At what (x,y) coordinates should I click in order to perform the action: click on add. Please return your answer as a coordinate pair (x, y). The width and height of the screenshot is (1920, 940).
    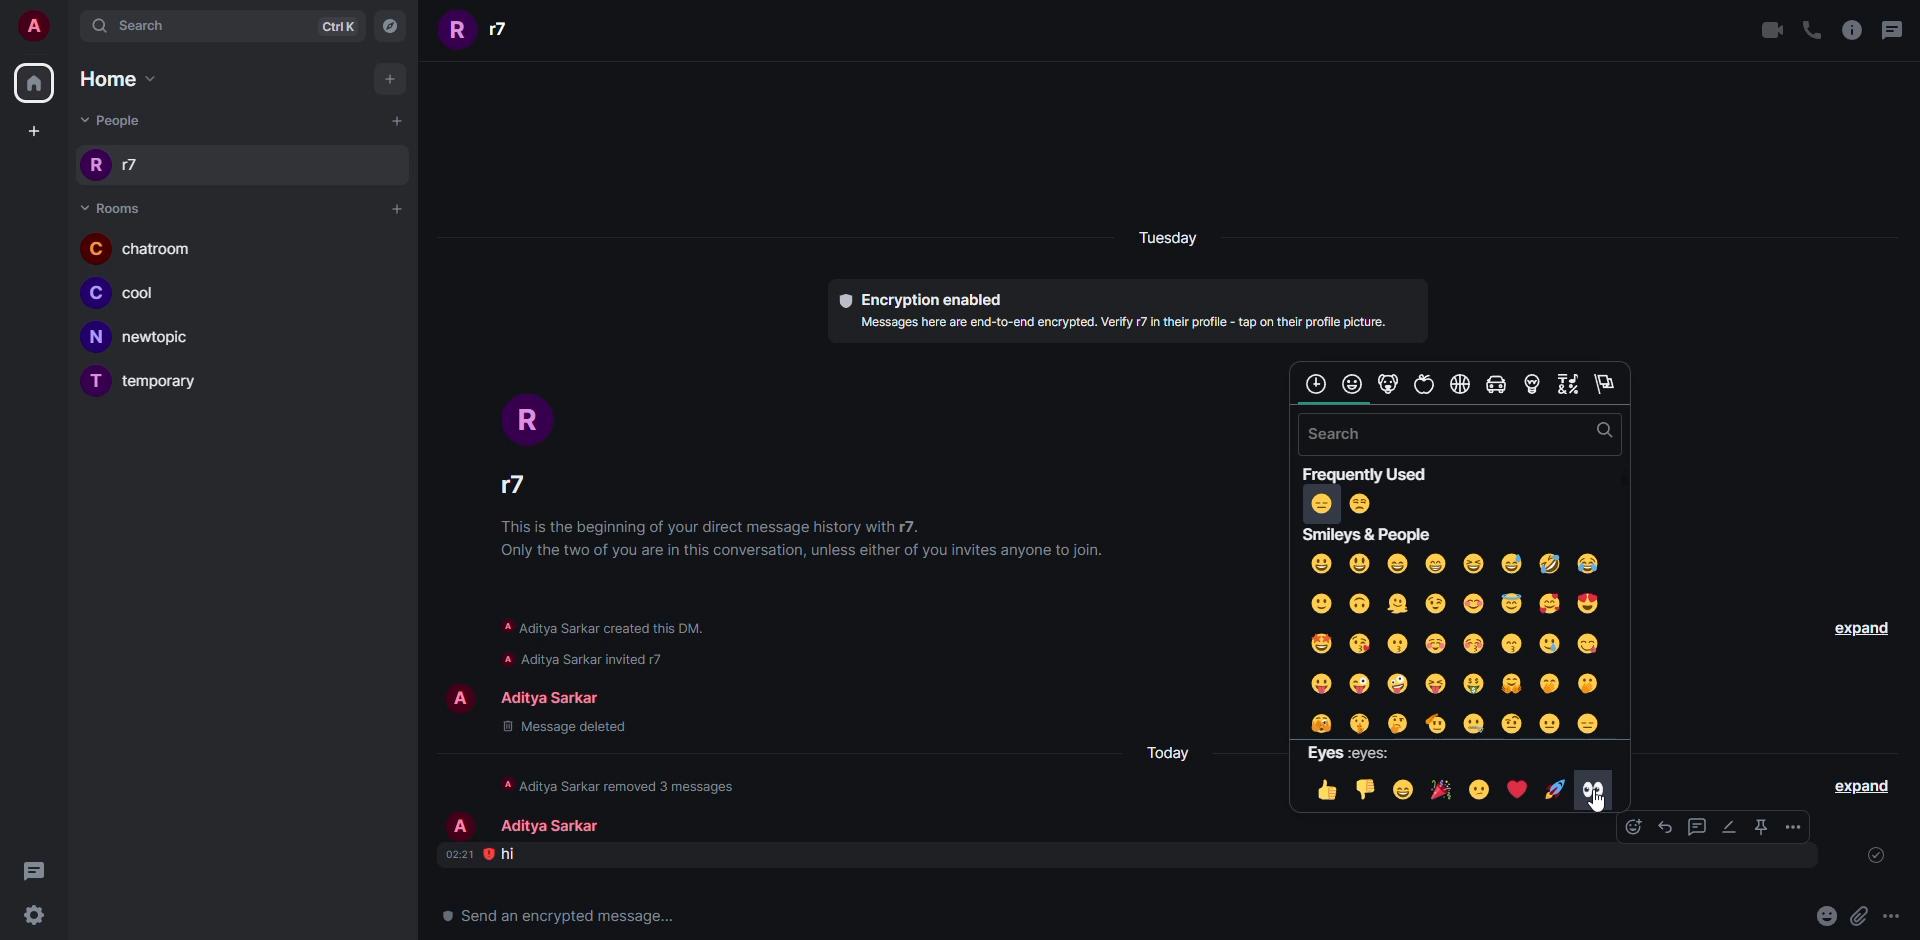
    Looking at the image, I should click on (394, 122).